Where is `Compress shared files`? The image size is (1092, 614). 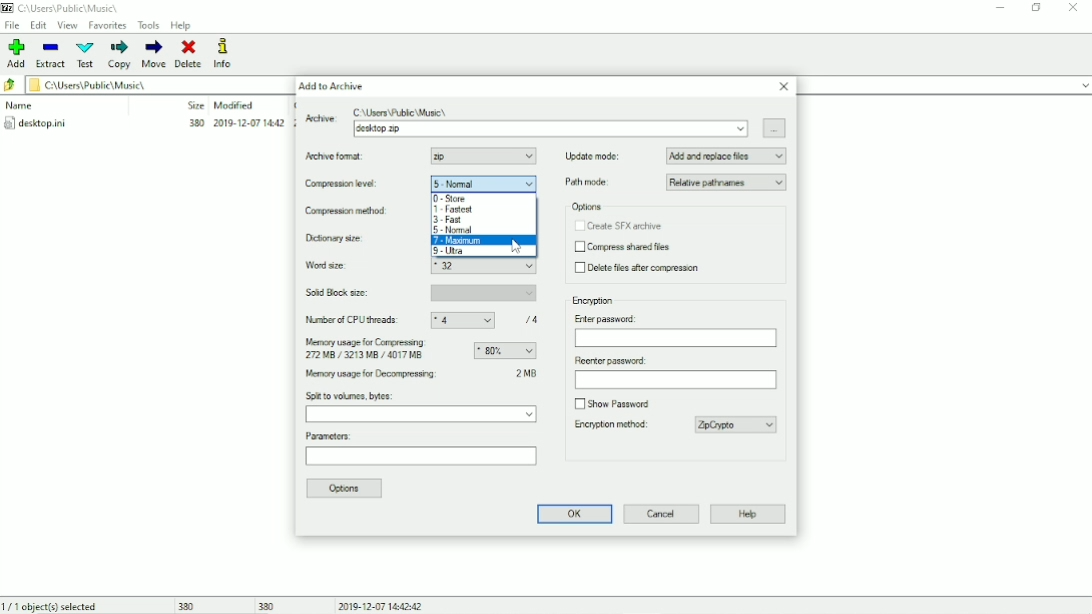
Compress shared files is located at coordinates (624, 248).